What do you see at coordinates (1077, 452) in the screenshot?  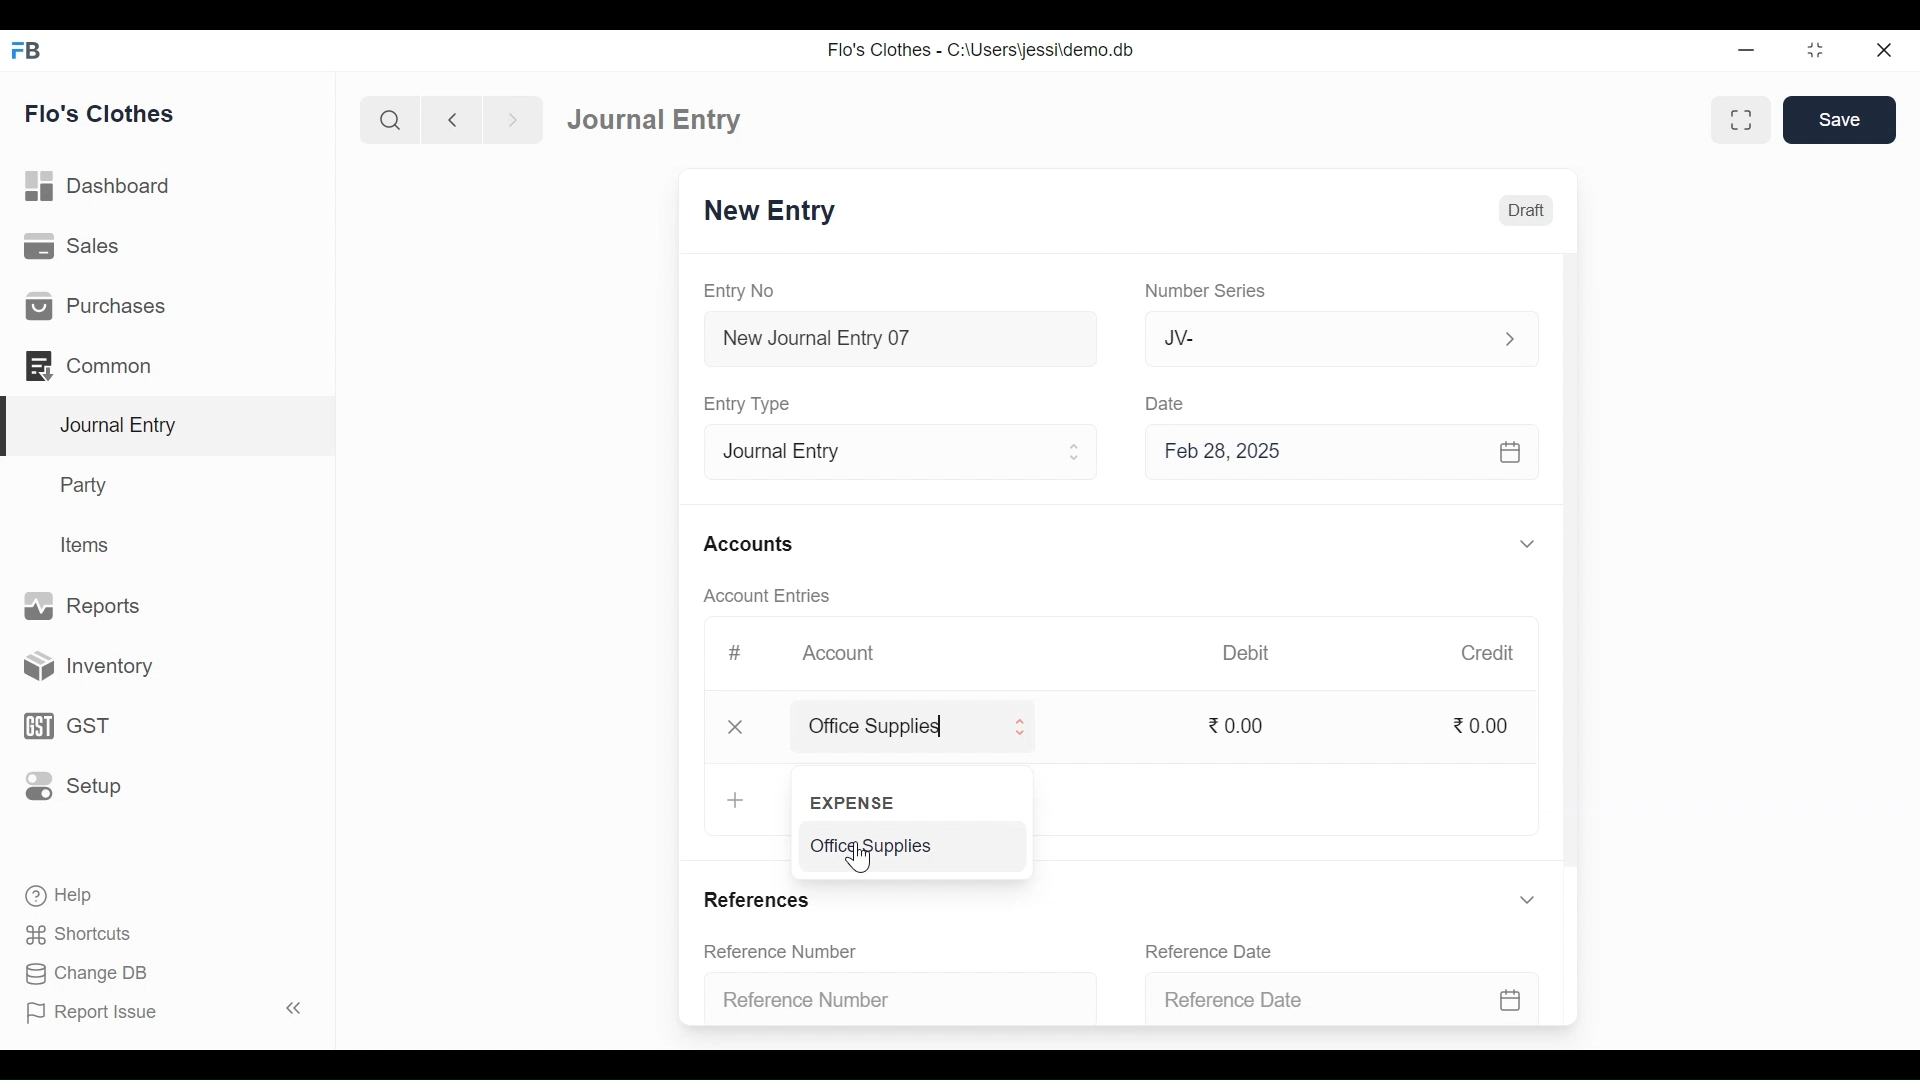 I see `Expand` at bounding box center [1077, 452].